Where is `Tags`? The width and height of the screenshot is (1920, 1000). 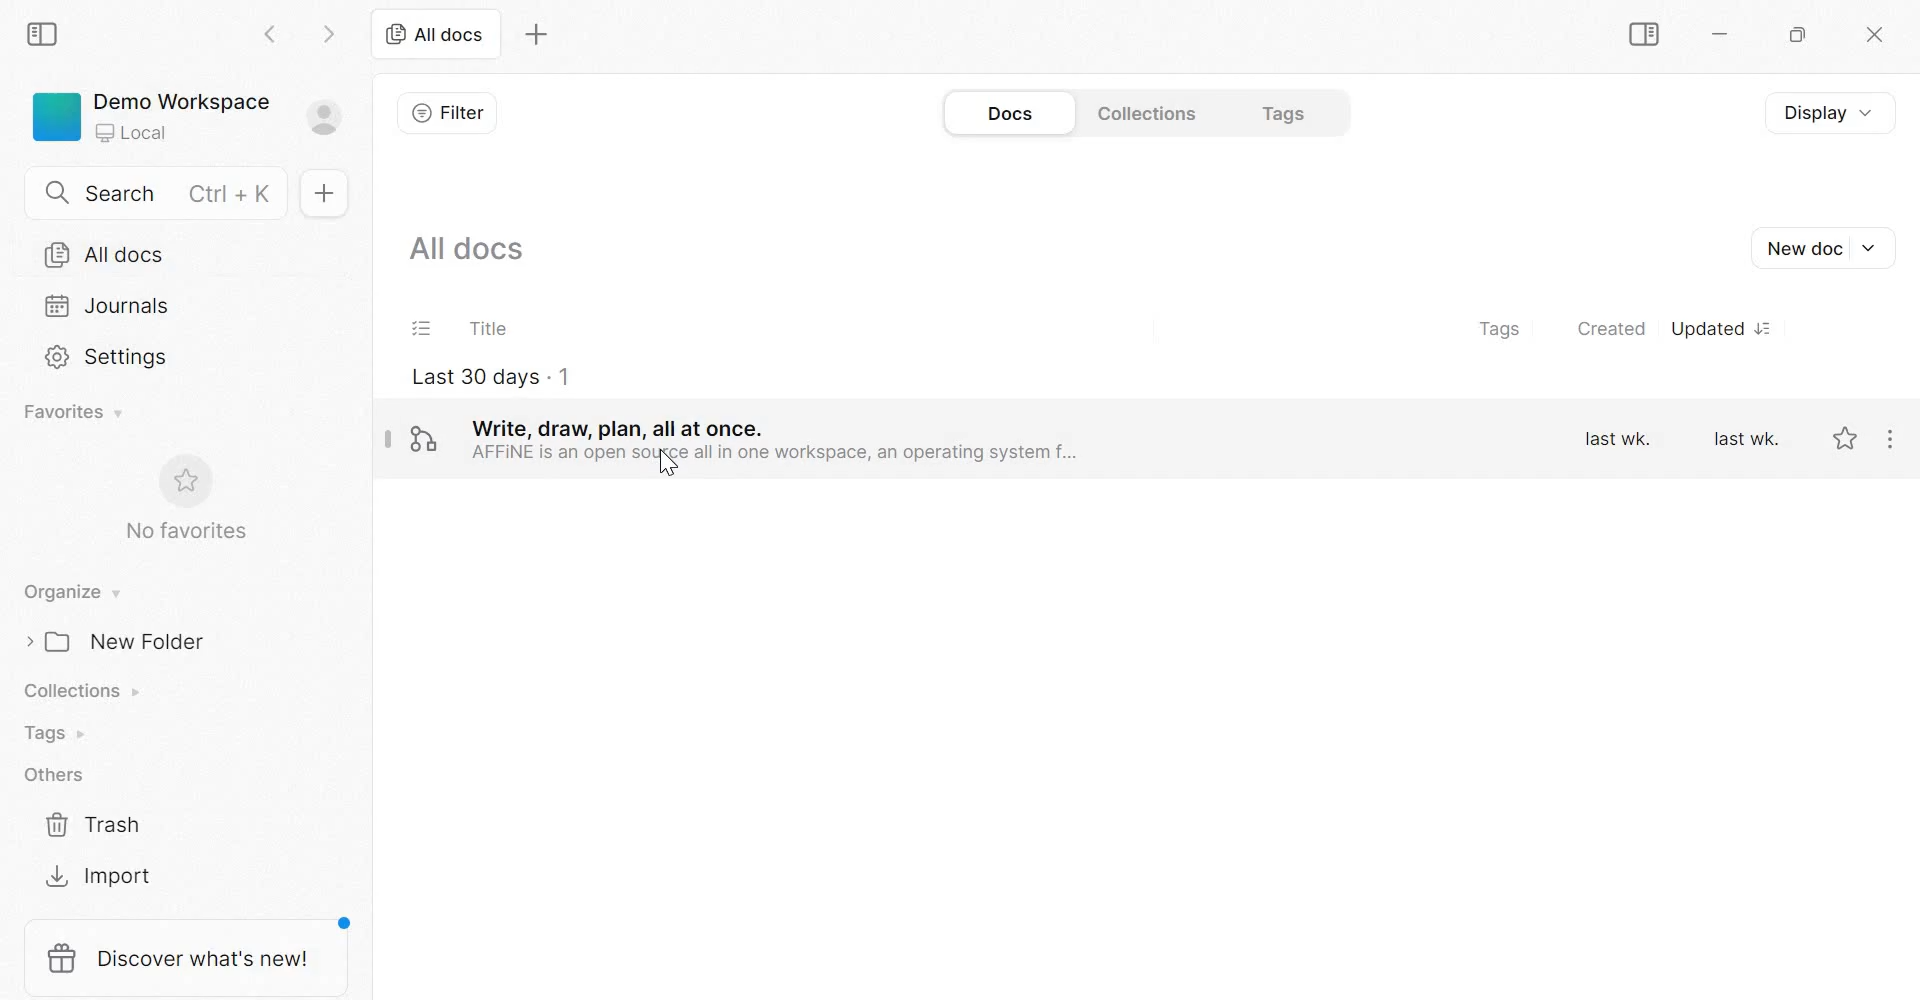 Tags is located at coordinates (1287, 112).